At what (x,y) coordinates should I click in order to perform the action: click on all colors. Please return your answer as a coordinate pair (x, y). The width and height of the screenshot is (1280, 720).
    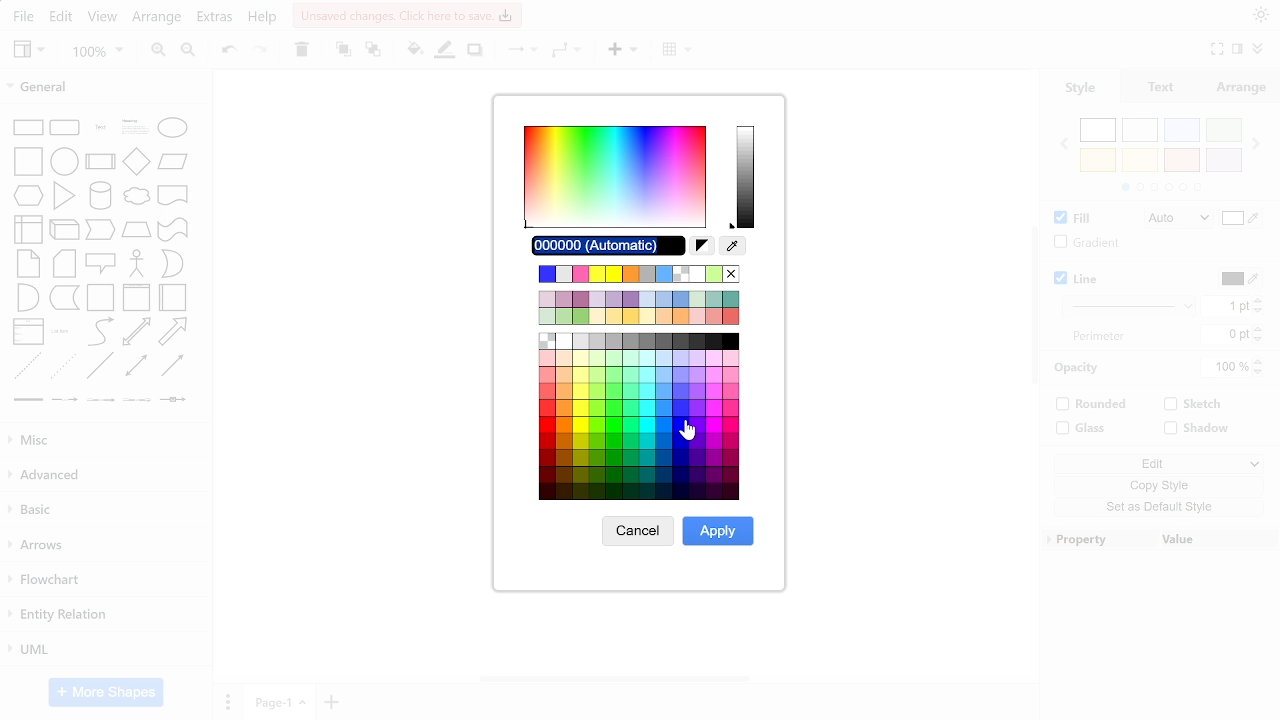
    Looking at the image, I should click on (637, 416).